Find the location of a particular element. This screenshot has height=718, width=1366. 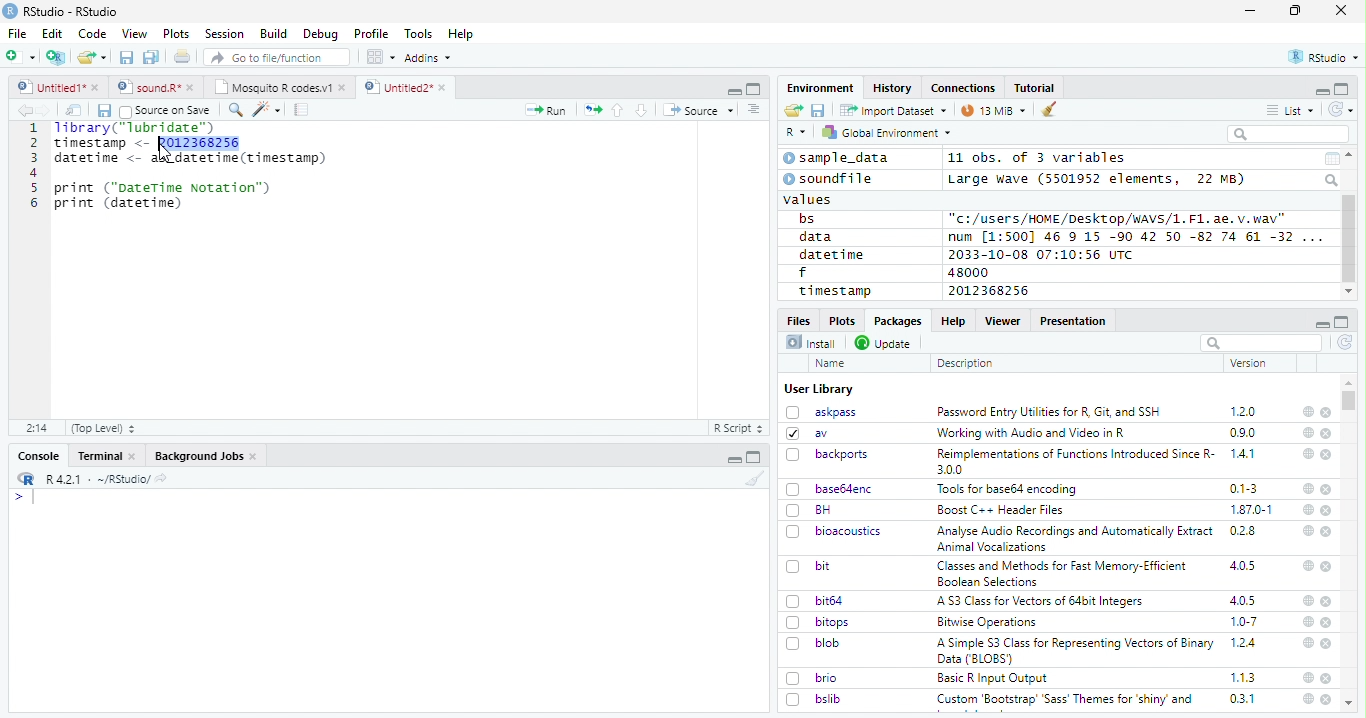

Untitled2* is located at coordinates (409, 88).